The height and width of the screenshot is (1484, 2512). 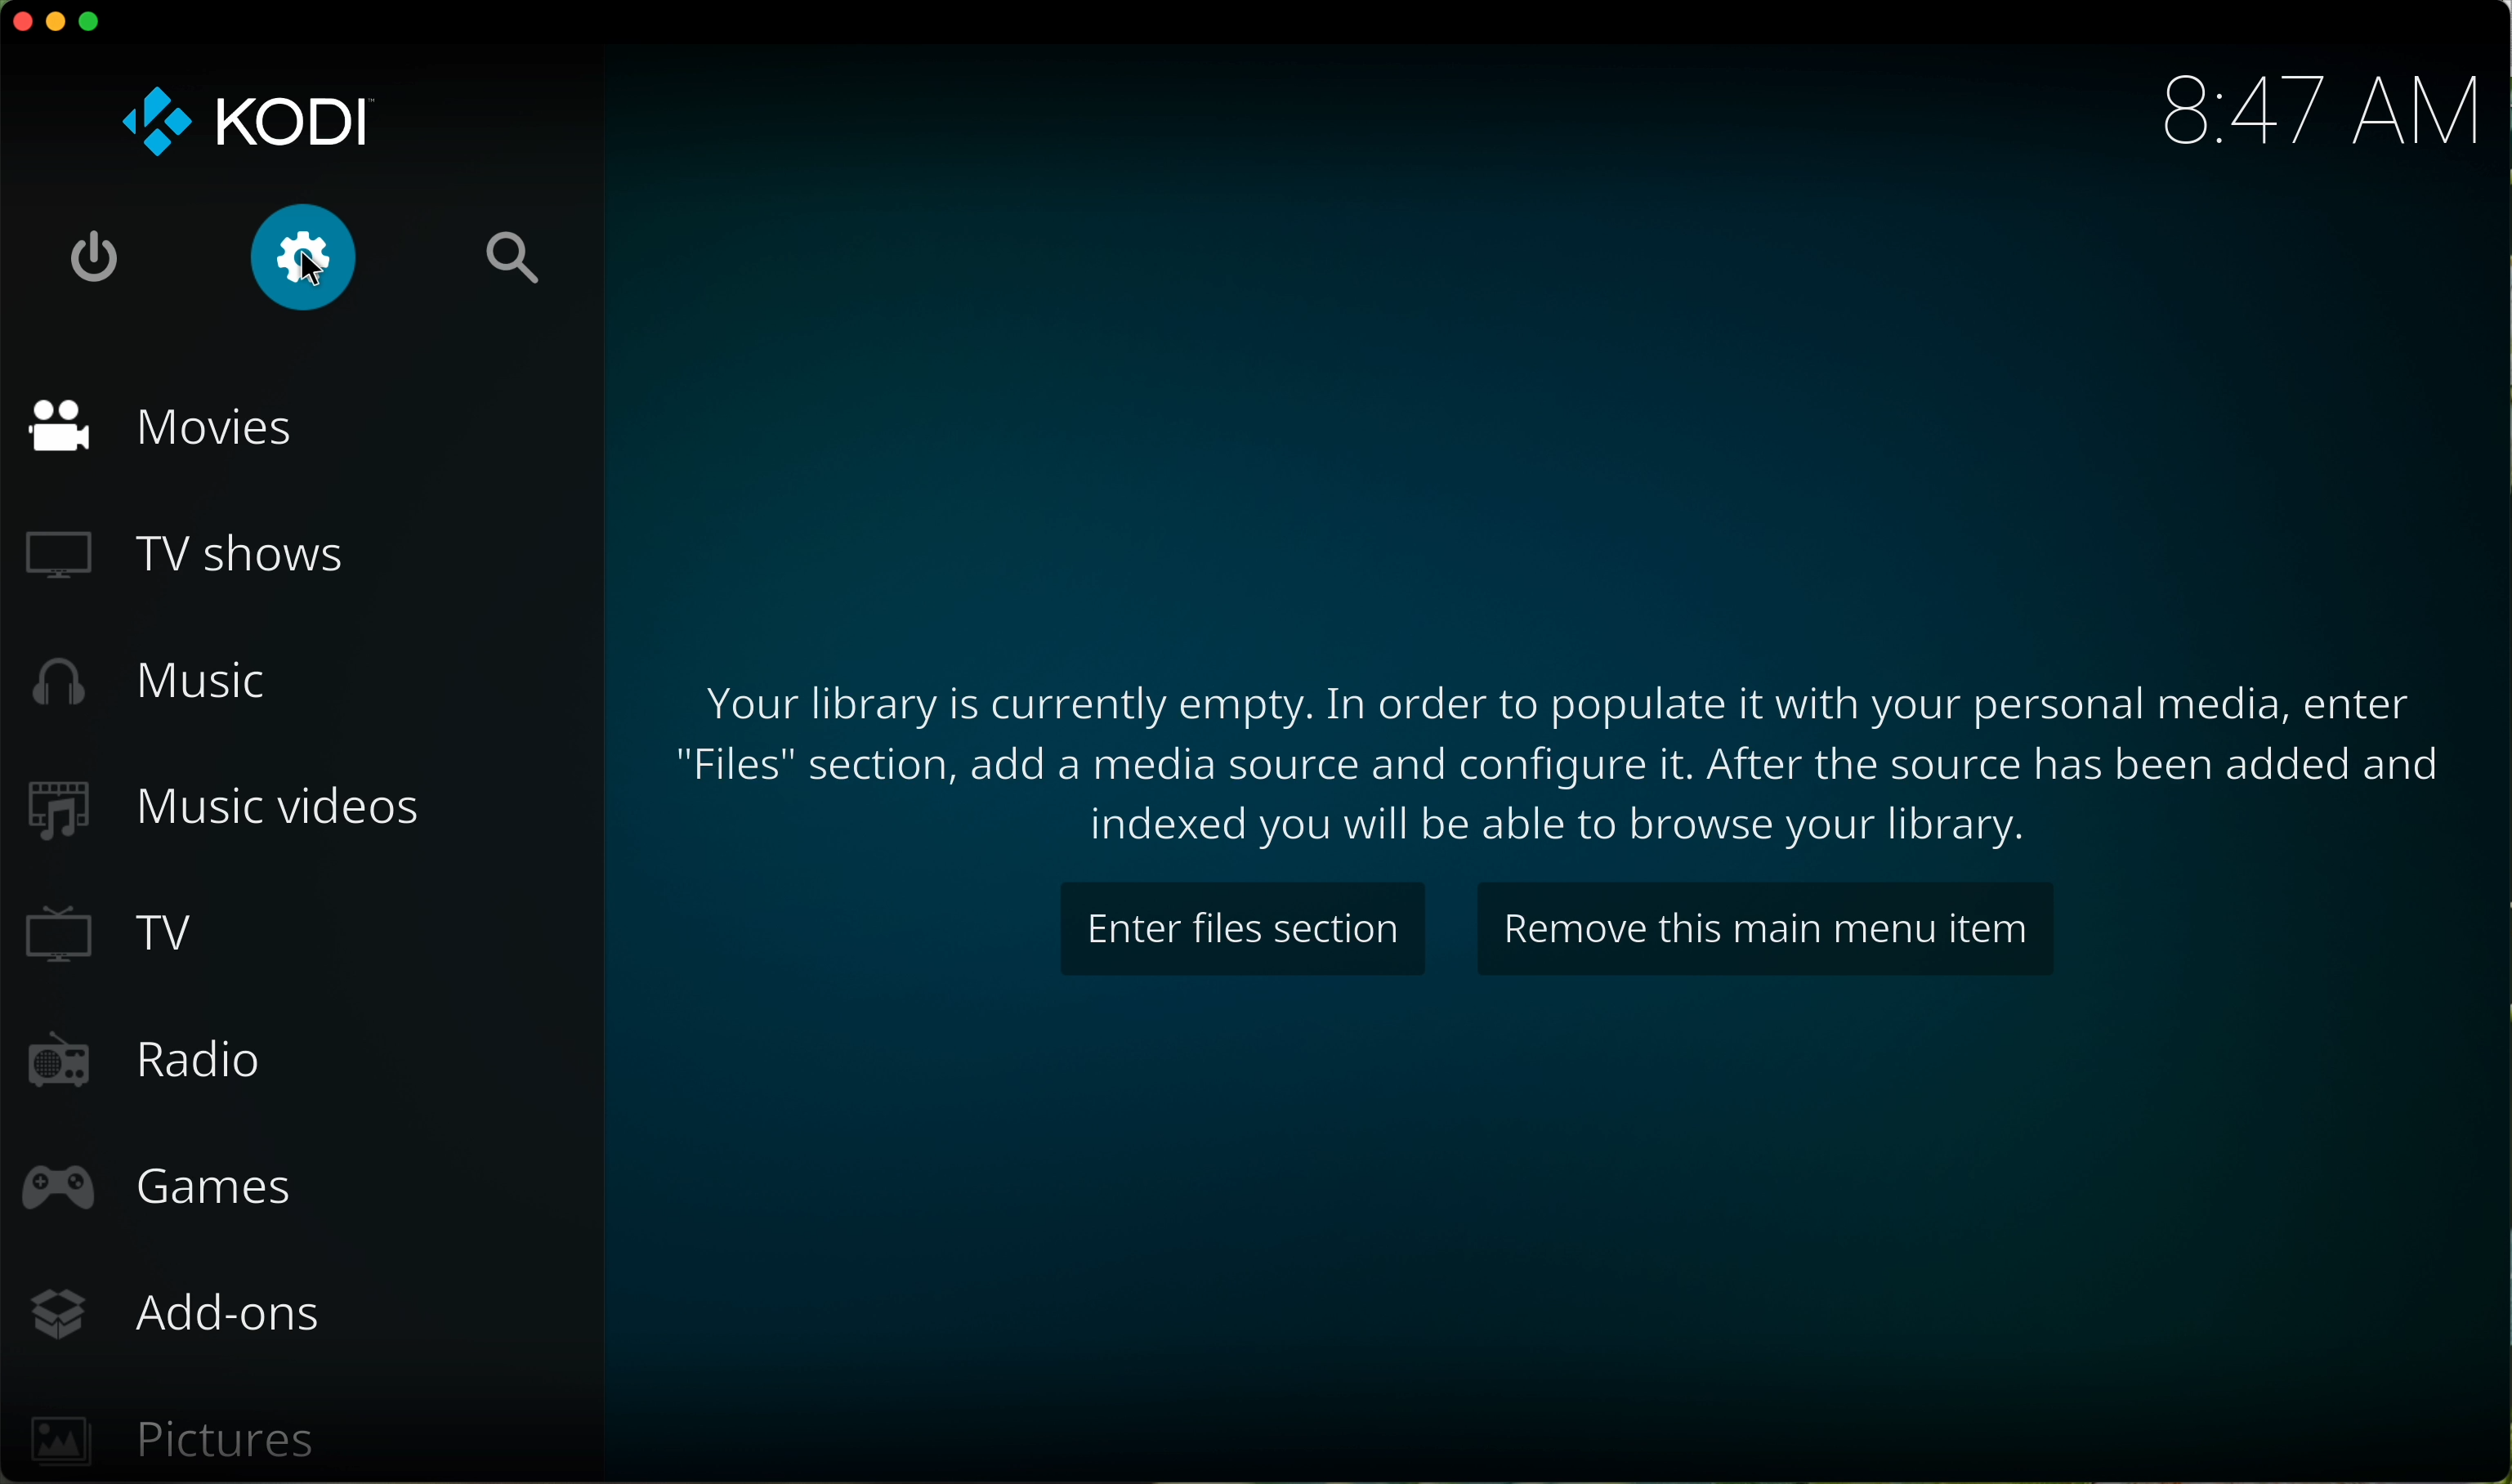 I want to click on remove this main menu item, so click(x=1768, y=926).